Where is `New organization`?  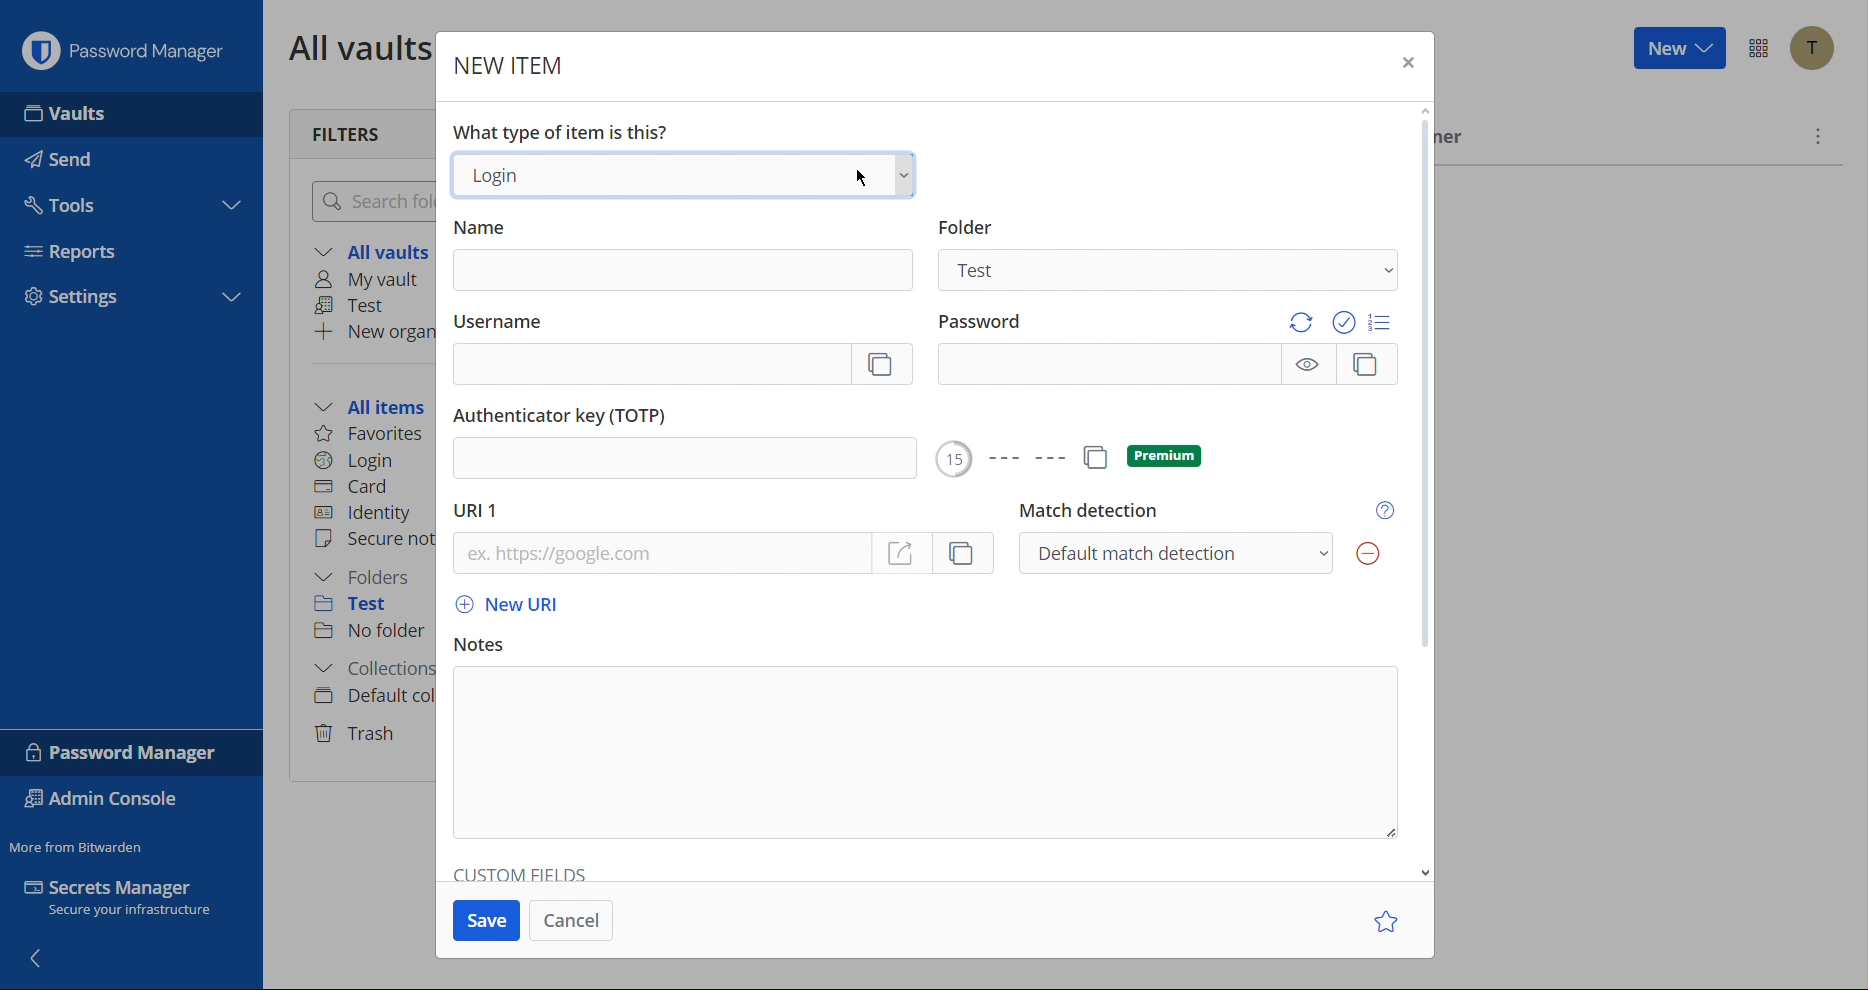
New organization is located at coordinates (372, 332).